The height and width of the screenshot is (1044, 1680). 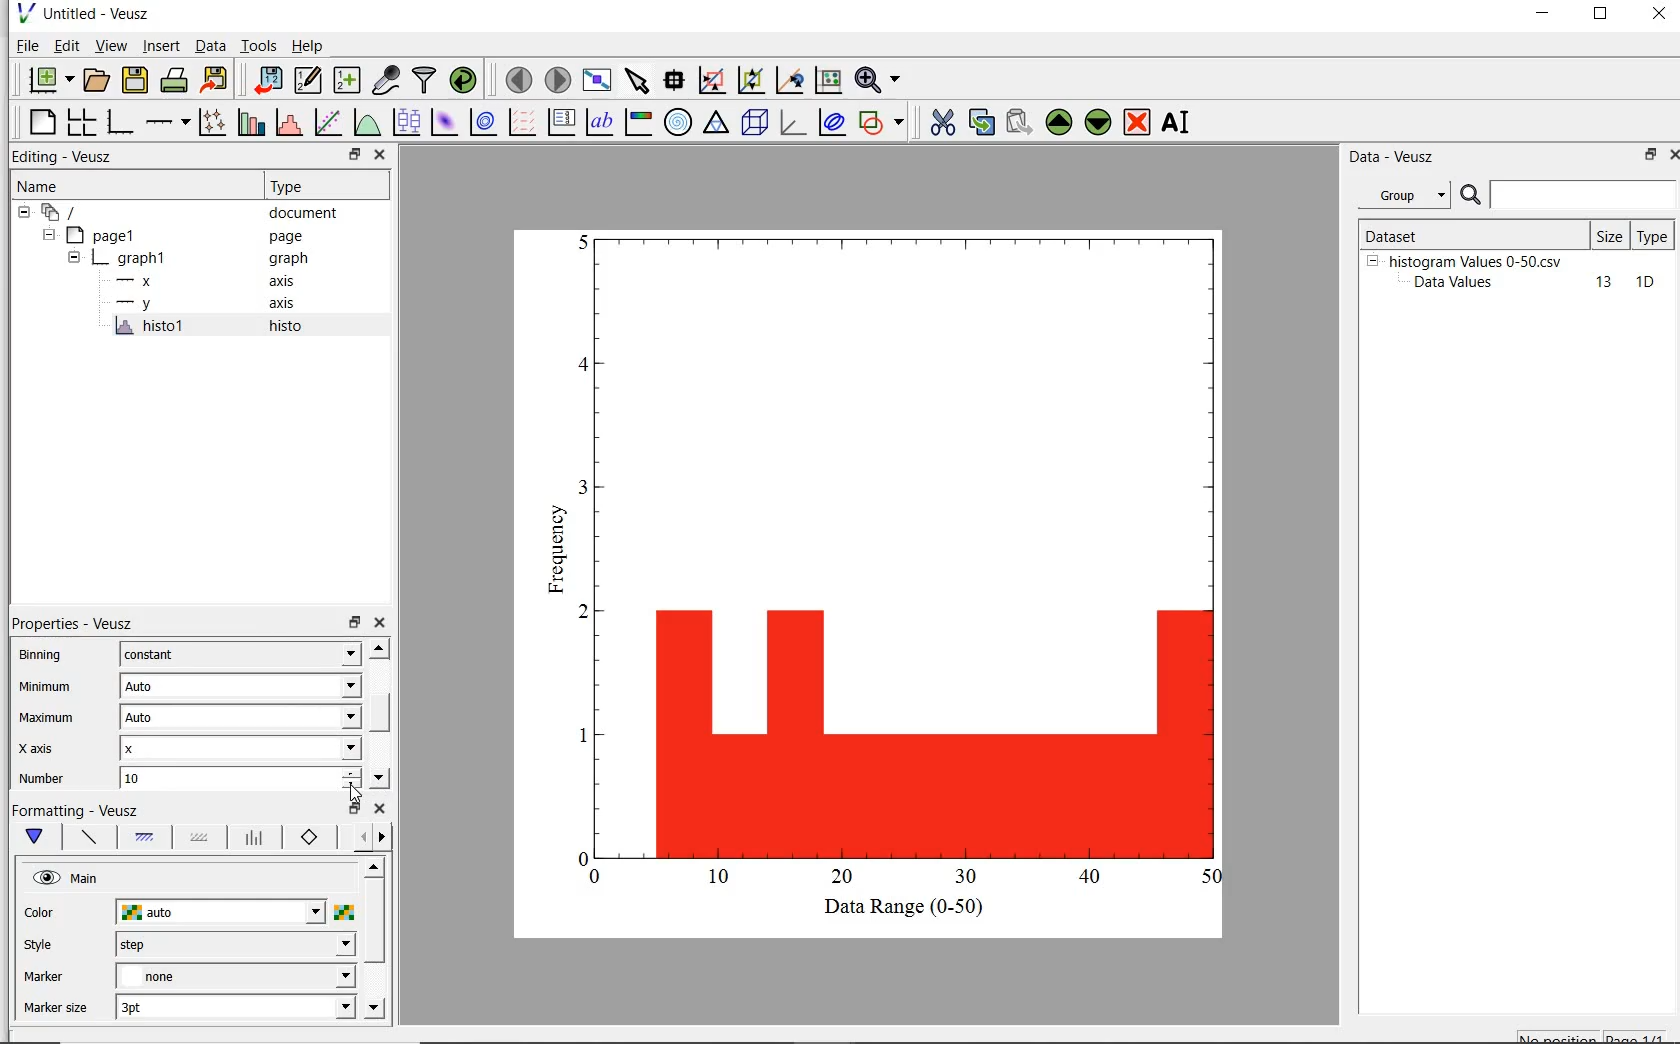 What do you see at coordinates (755, 124) in the screenshot?
I see `3d scene` at bounding box center [755, 124].